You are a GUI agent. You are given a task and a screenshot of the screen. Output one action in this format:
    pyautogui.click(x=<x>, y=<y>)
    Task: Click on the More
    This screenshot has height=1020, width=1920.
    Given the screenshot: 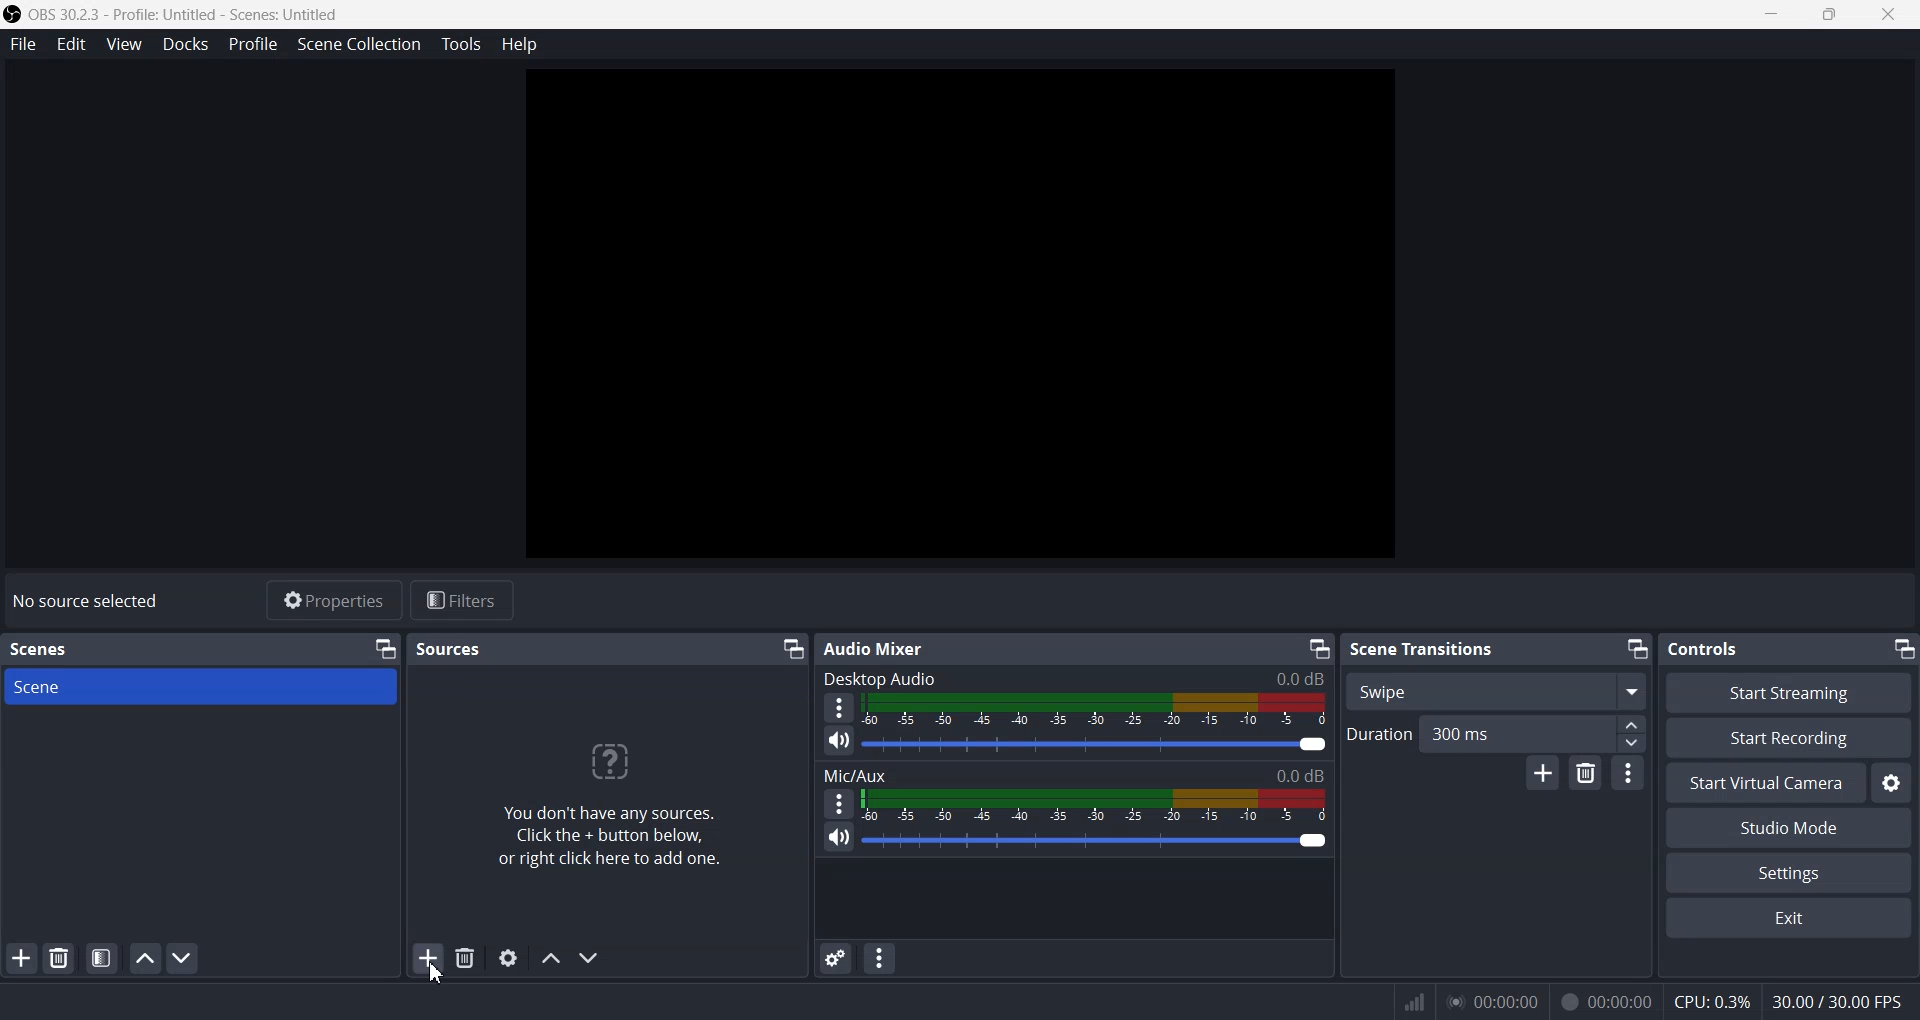 What is the action you would take?
    pyautogui.click(x=836, y=803)
    